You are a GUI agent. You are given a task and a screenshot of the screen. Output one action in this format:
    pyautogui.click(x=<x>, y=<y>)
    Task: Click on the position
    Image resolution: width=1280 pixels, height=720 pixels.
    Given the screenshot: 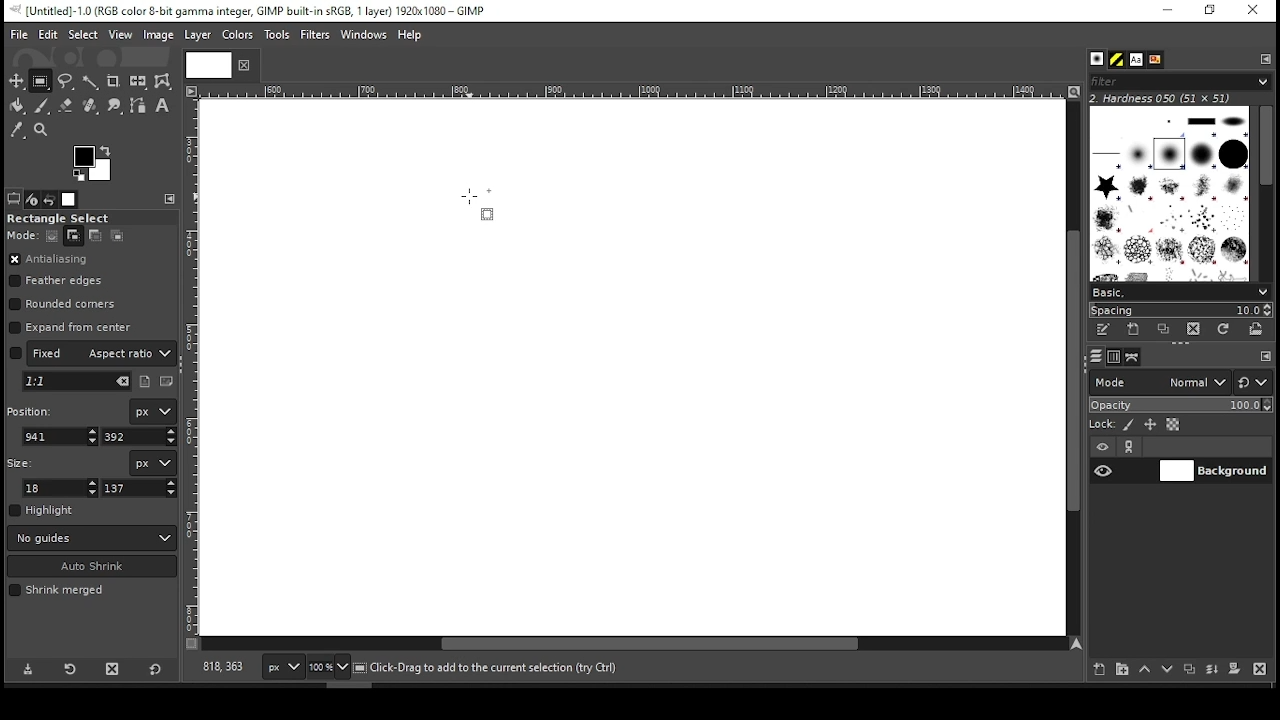 What is the action you would take?
    pyautogui.click(x=33, y=409)
    